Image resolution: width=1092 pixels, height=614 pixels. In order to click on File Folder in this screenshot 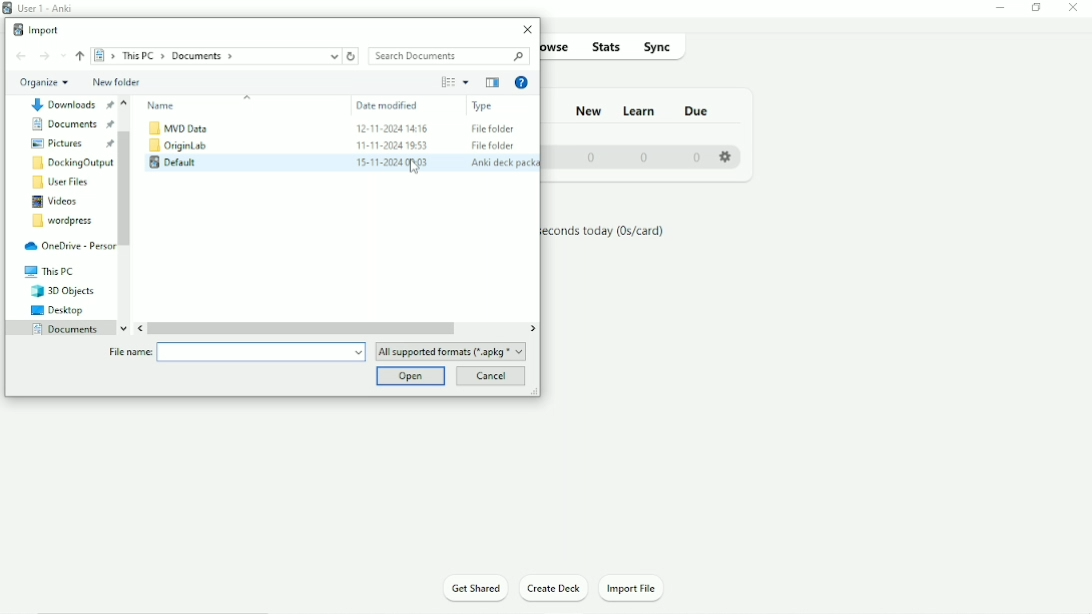, I will do `click(492, 128)`.